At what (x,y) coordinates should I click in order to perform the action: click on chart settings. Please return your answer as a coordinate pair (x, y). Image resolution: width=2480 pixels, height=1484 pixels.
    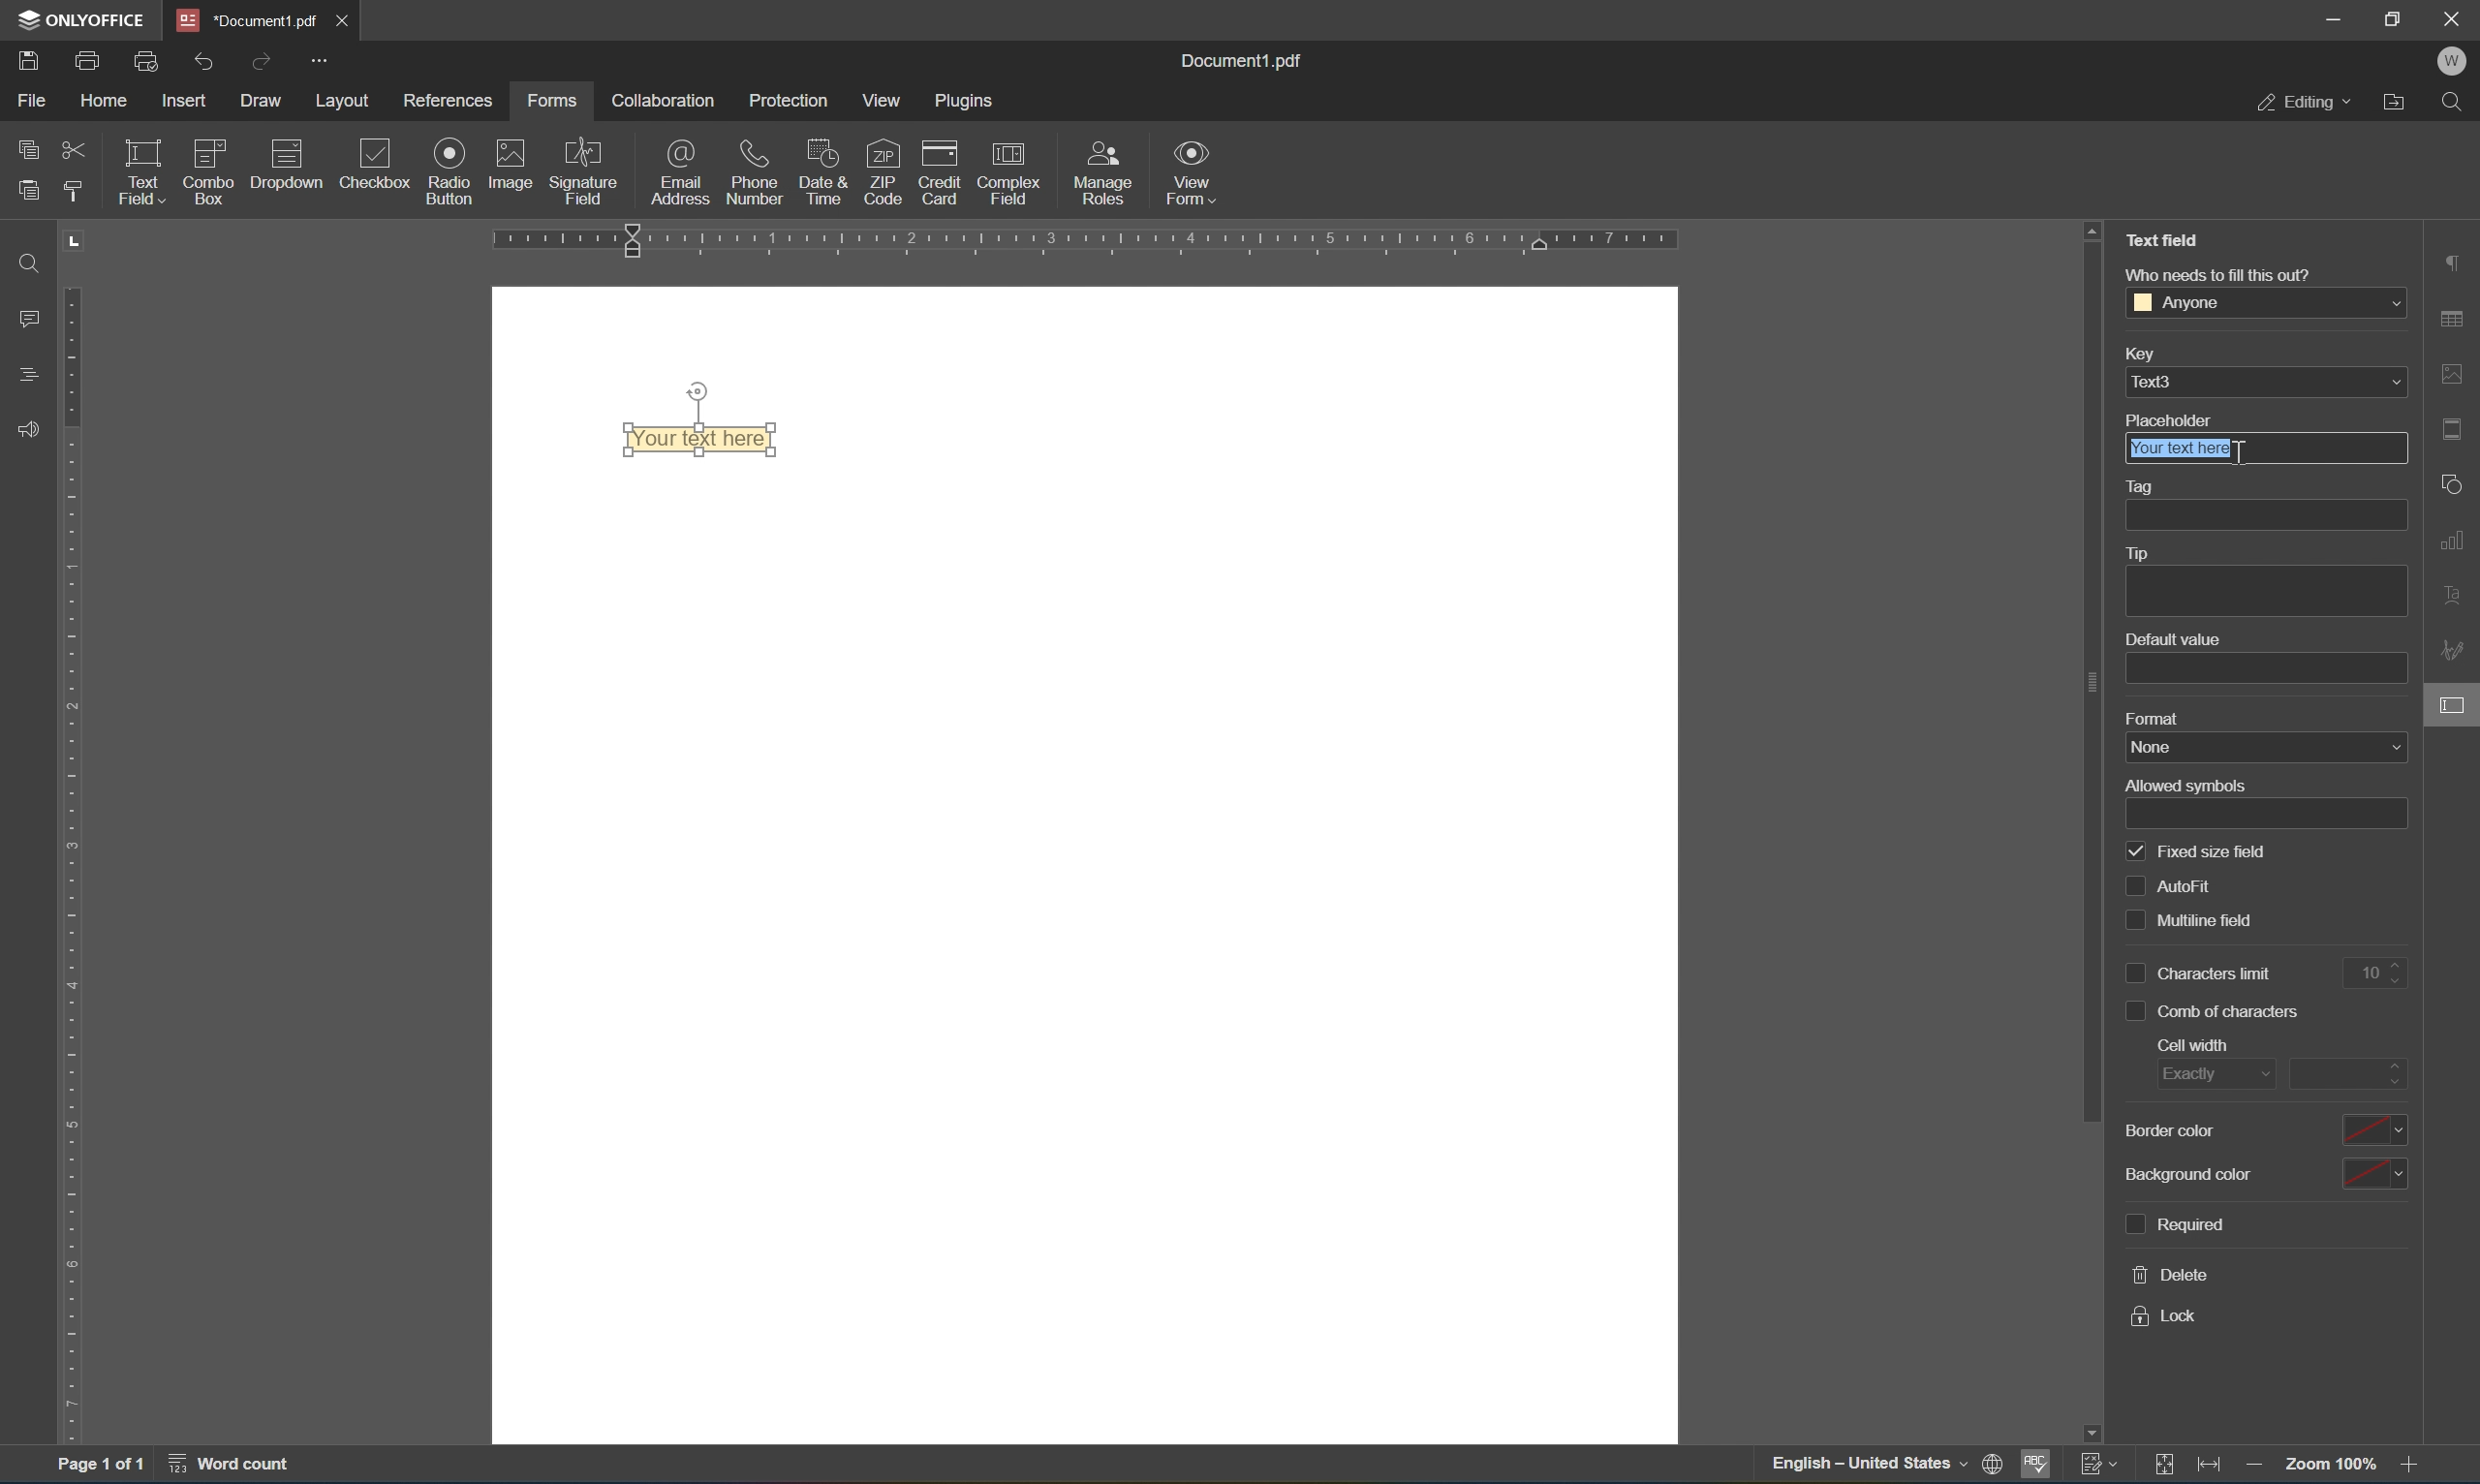
    Looking at the image, I should click on (2457, 540).